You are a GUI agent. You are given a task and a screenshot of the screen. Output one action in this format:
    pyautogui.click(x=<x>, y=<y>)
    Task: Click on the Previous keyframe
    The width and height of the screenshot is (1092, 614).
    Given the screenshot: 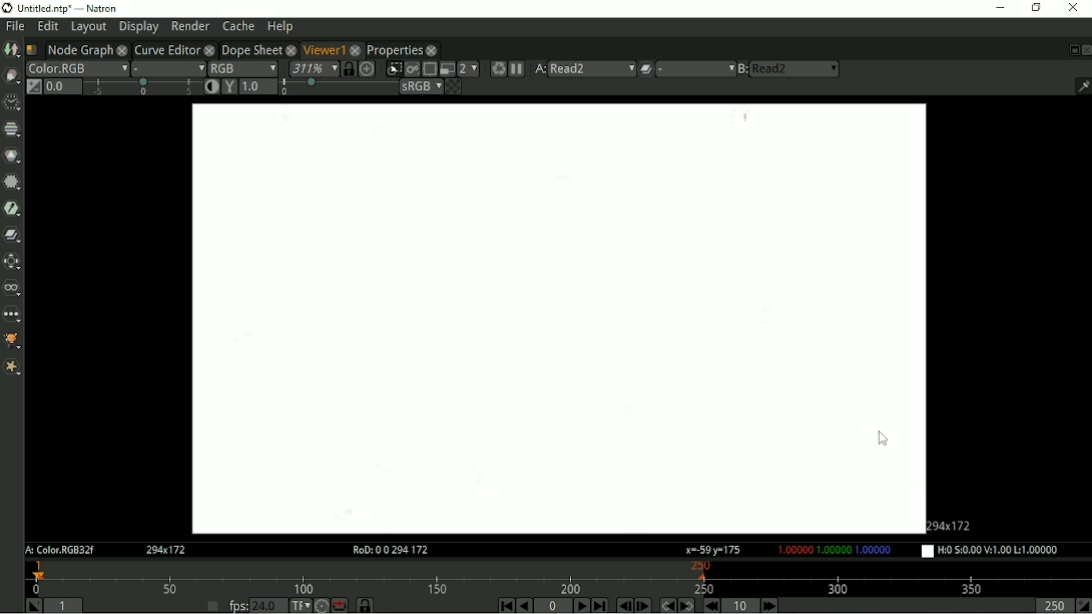 What is the action you would take?
    pyautogui.click(x=666, y=605)
    